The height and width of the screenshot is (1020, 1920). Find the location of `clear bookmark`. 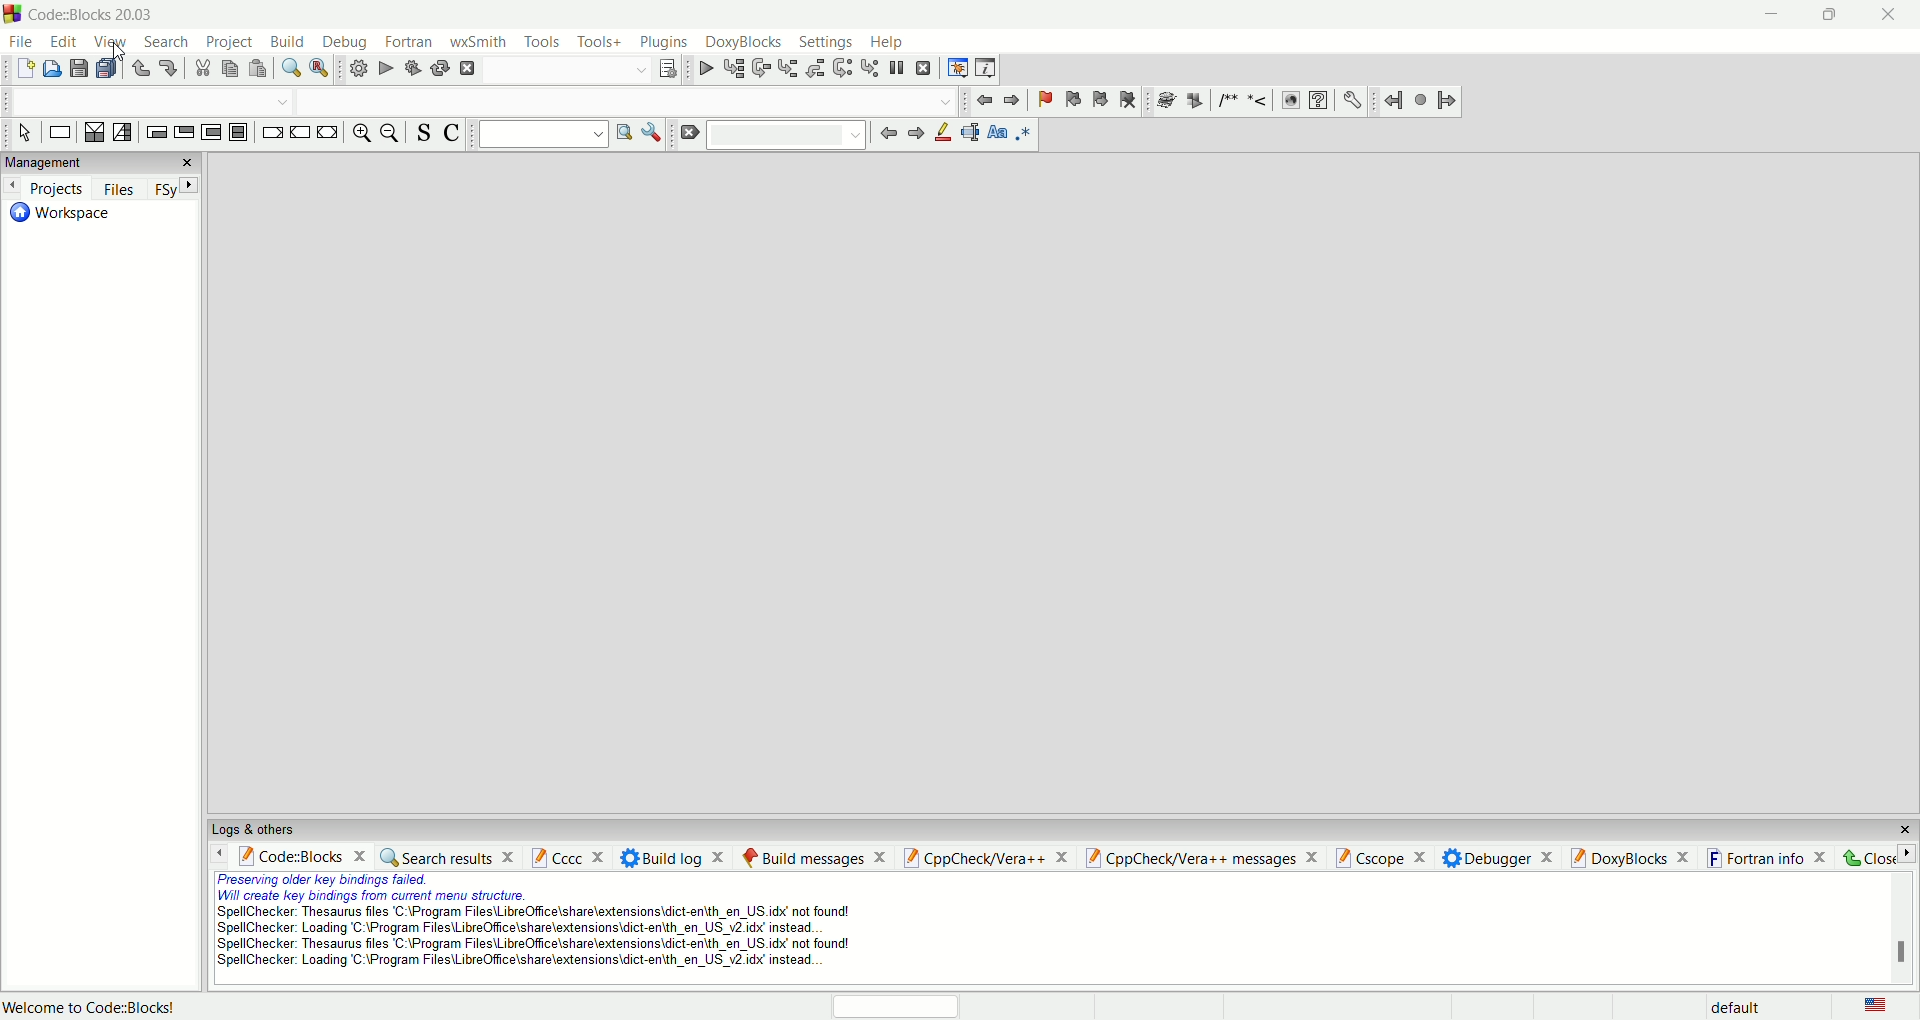

clear bookmark is located at coordinates (1126, 100).